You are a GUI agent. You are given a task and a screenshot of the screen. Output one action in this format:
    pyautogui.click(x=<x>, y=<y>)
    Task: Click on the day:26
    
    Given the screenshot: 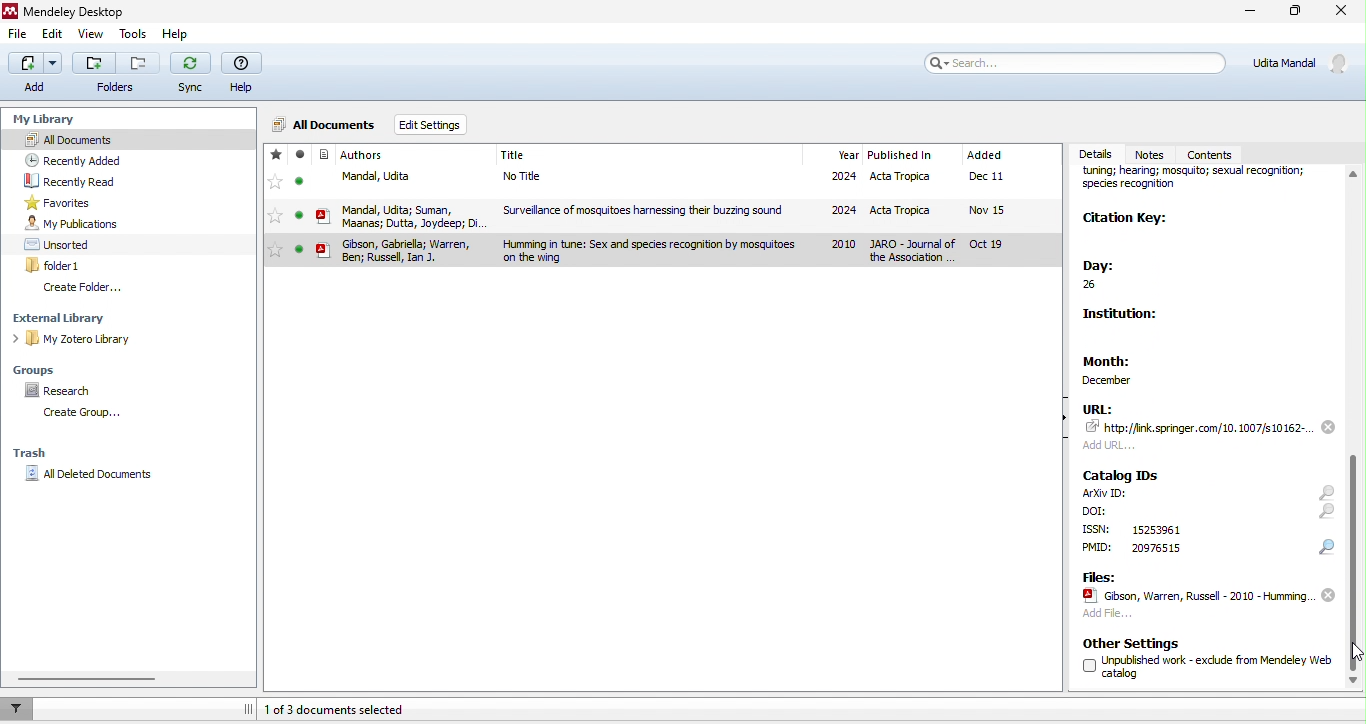 What is the action you would take?
    pyautogui.click(x=1110, y=276)
    